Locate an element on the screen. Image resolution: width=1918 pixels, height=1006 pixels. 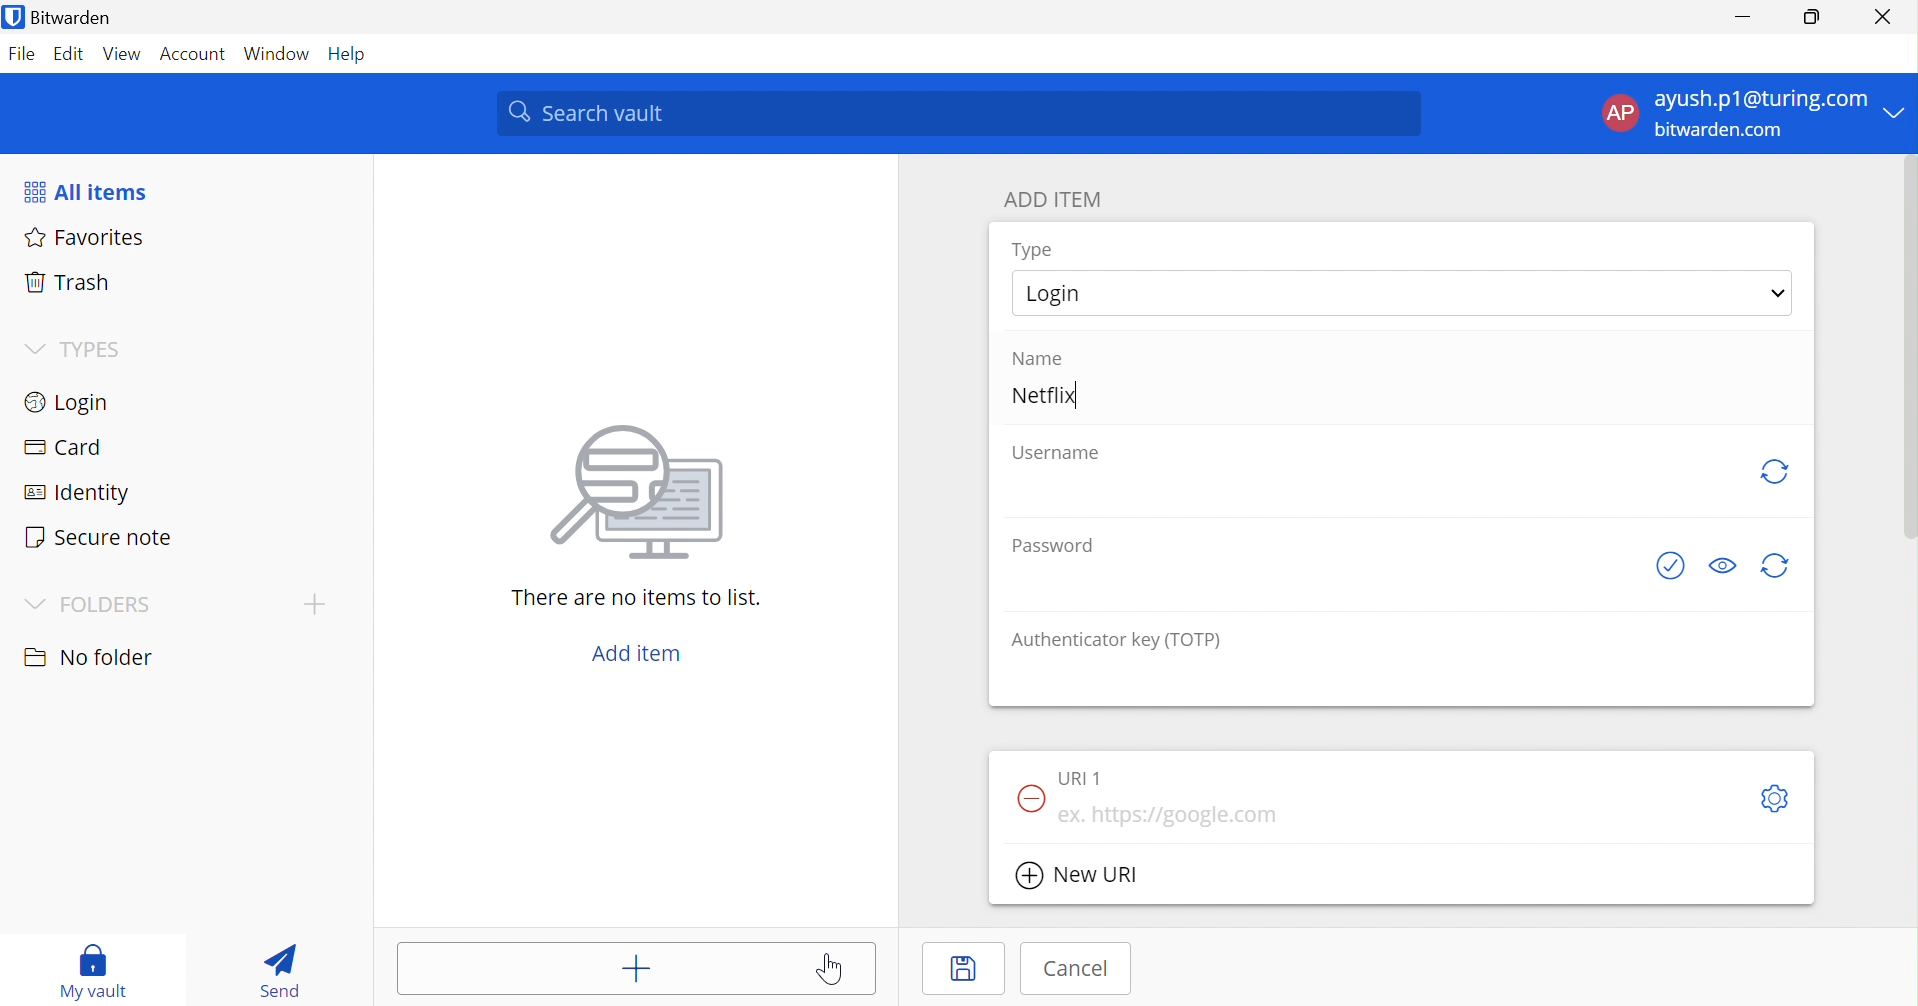
Help is located at coordinates (349, 55).